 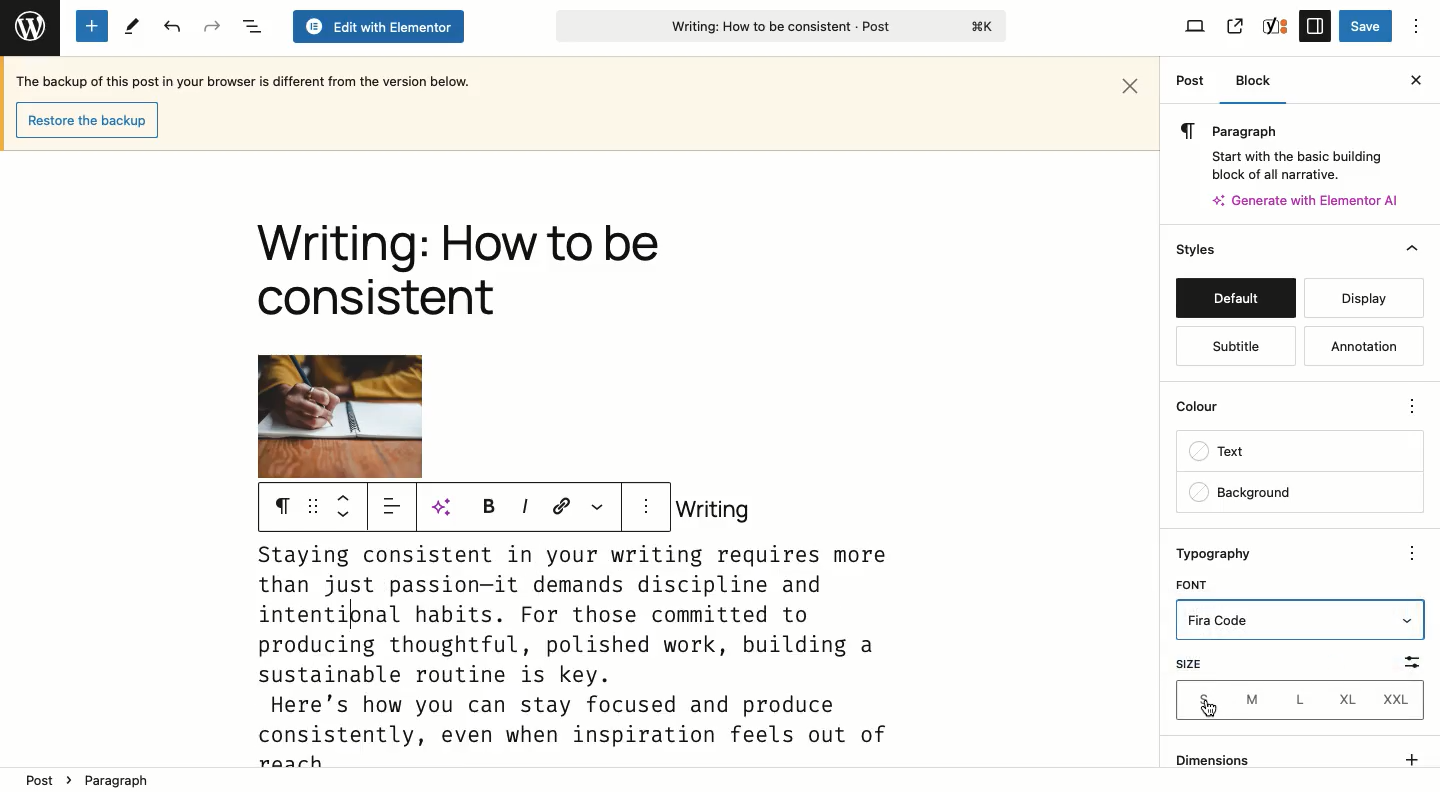 What do you see at coordinates (130, 27) in the screenshot?
I see `Tools` at bounding box center [130, 27].